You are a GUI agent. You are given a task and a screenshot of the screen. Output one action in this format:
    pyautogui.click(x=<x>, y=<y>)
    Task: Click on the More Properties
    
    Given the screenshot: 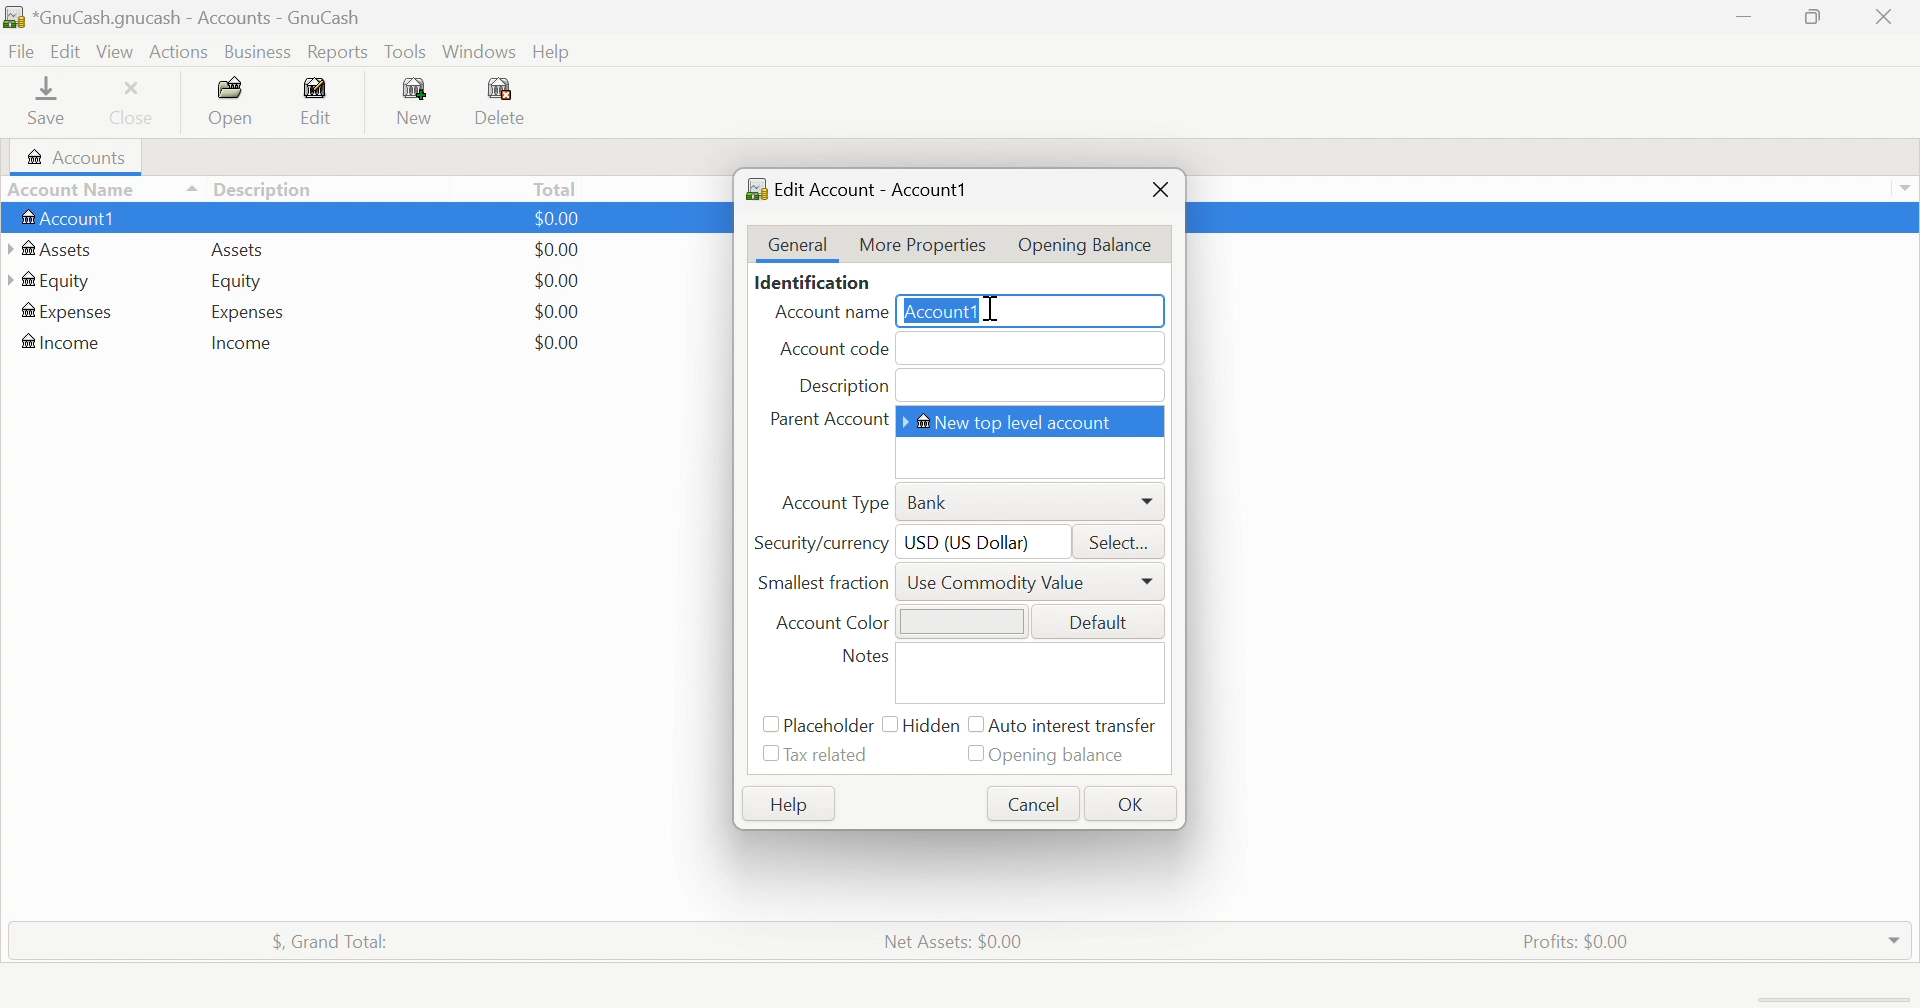 What is the action you would take?
    pyautogui.click(x=922, y=248)
    